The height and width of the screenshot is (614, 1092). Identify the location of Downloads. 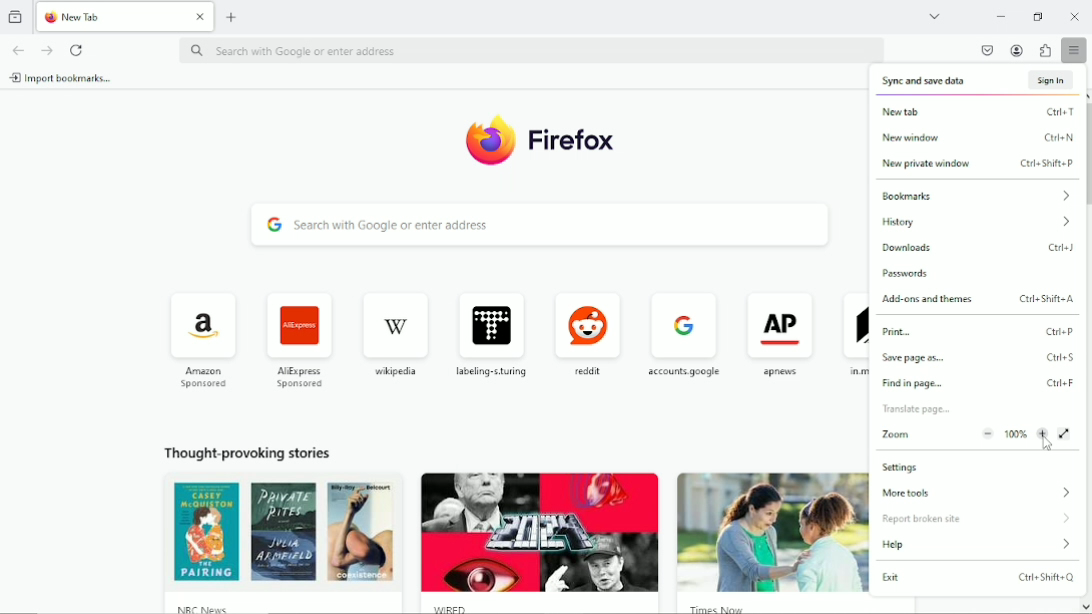
(978, 248).